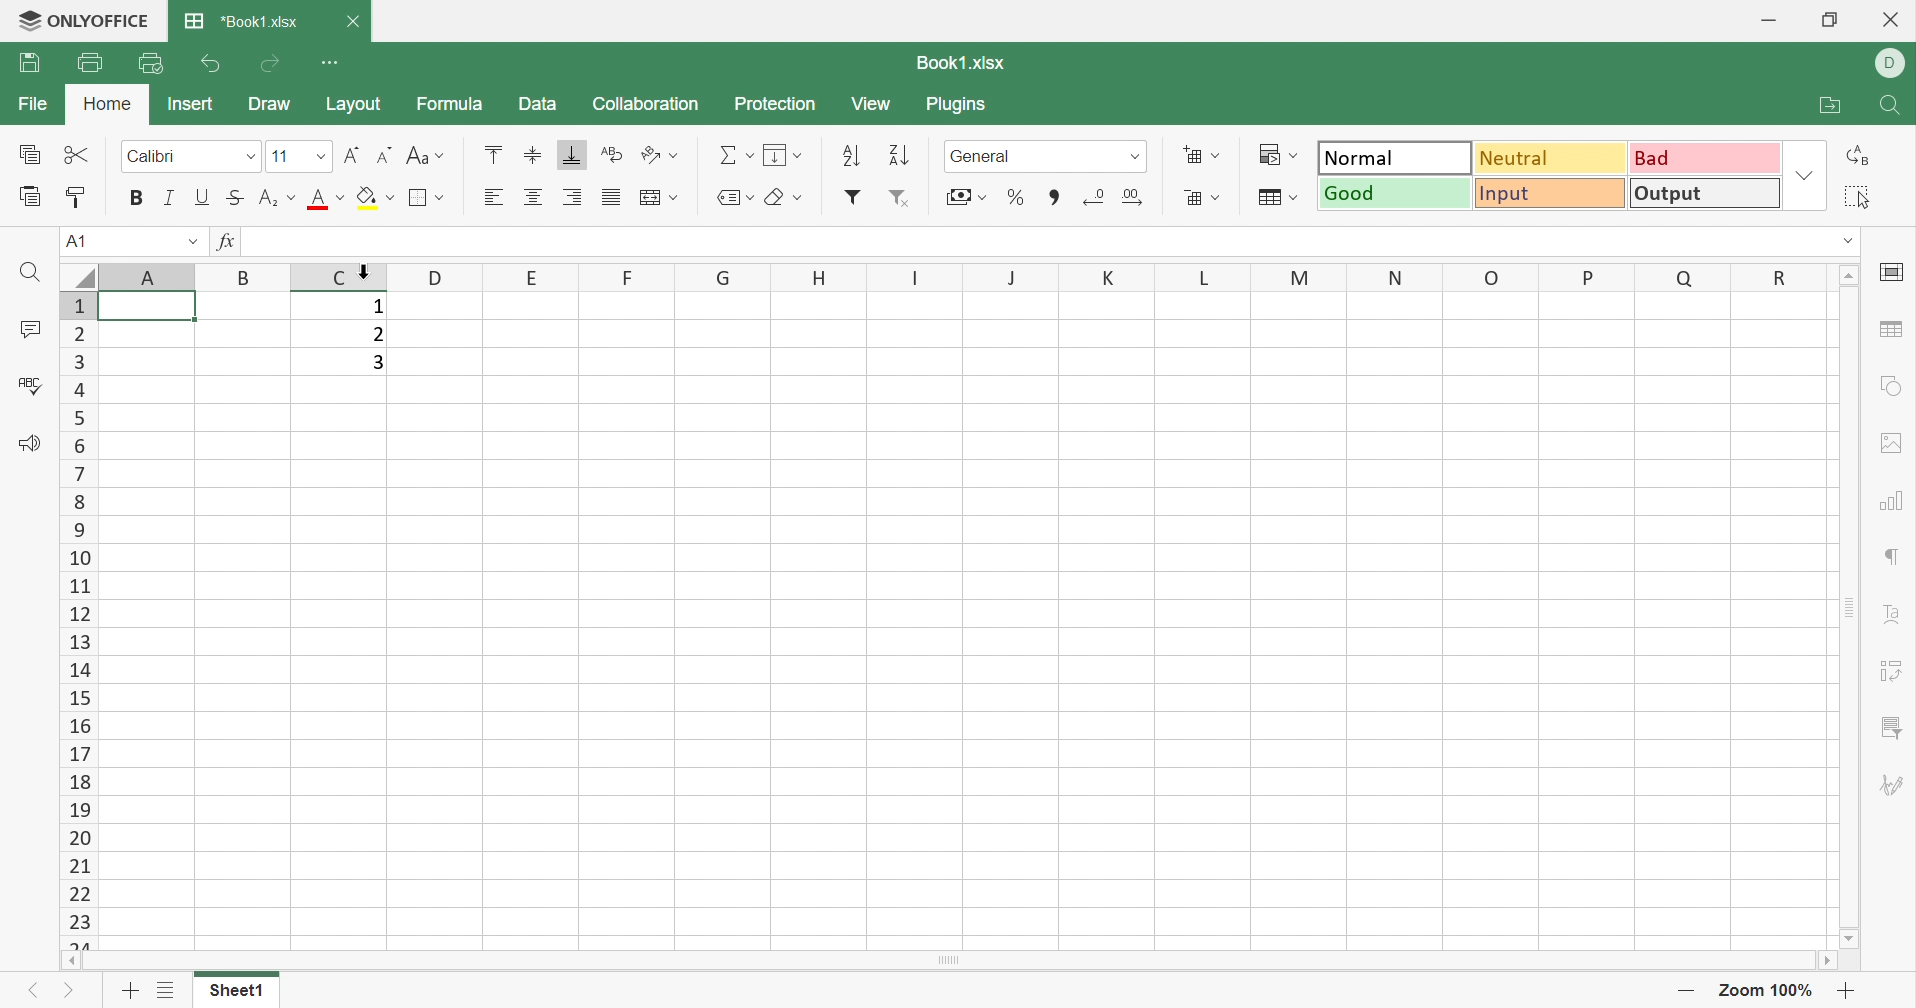 The image size is (1916, 1008). Describe the element at coordinates (1828, 17) in the screenshot. I see `Restore Down` at that location.